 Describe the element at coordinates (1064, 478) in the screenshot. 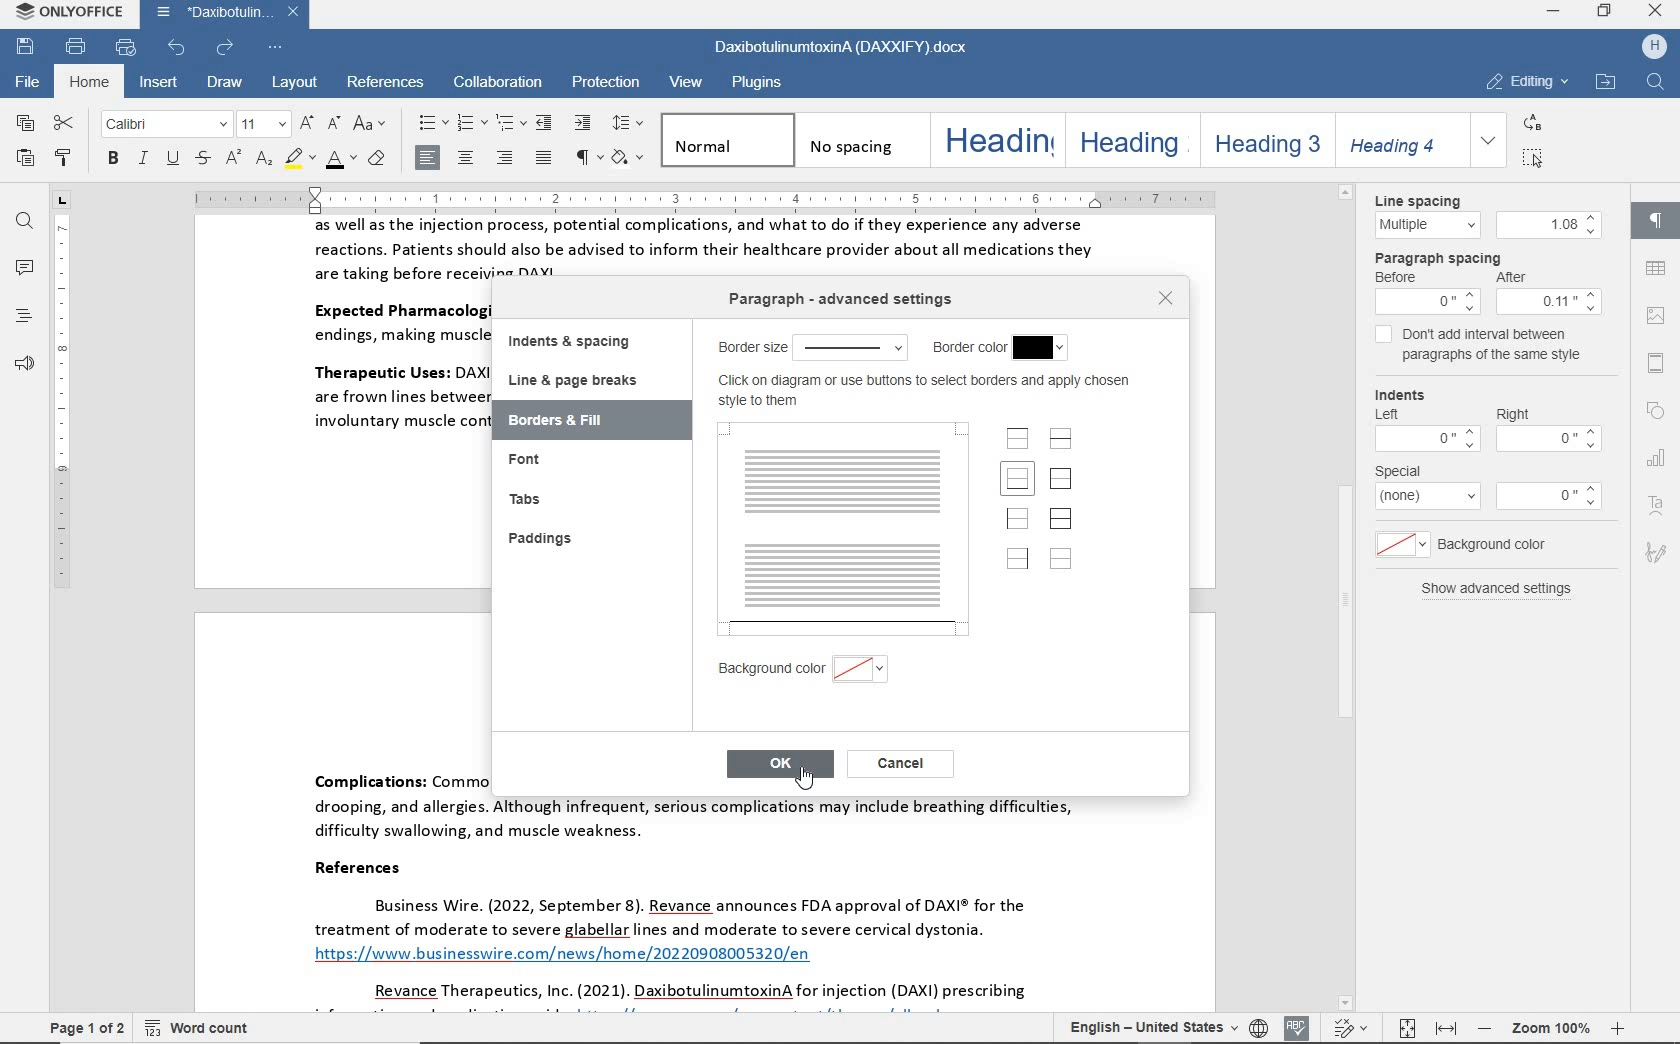

I see `set outer border only` at that location.